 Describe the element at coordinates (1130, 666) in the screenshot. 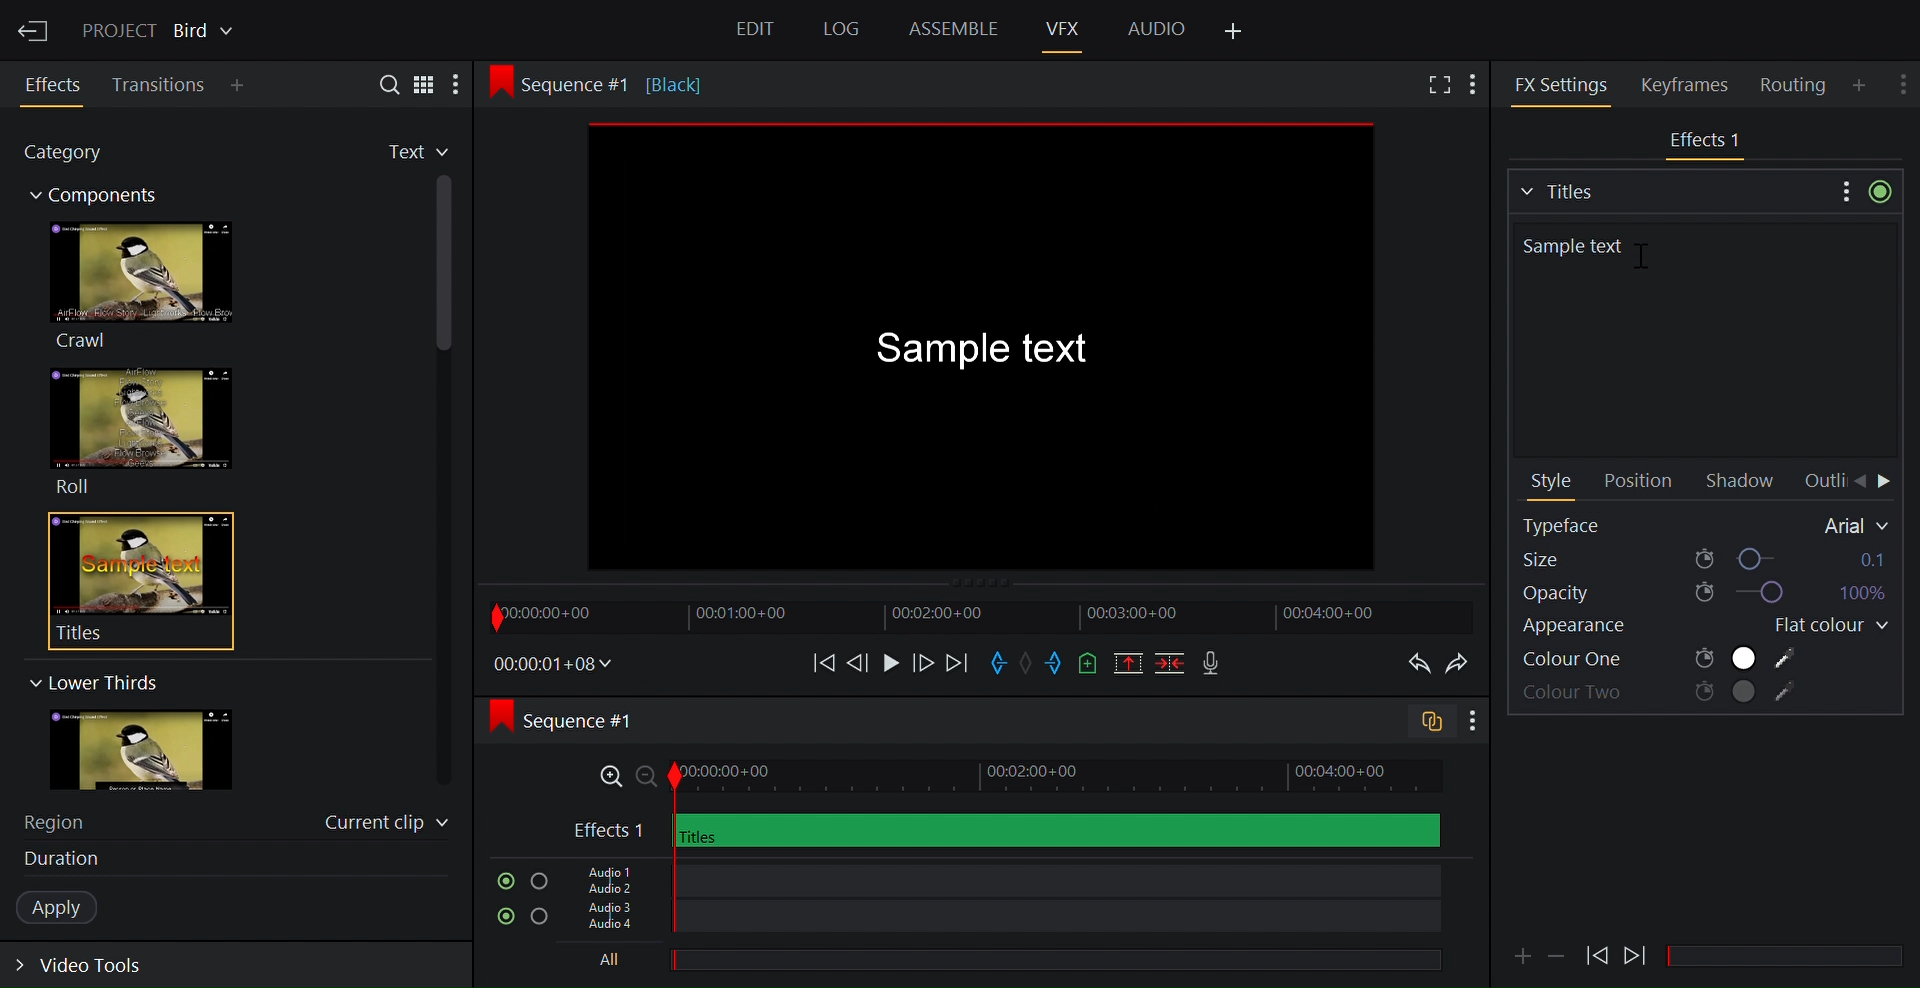

I see `Remove all marked sections` at that location.